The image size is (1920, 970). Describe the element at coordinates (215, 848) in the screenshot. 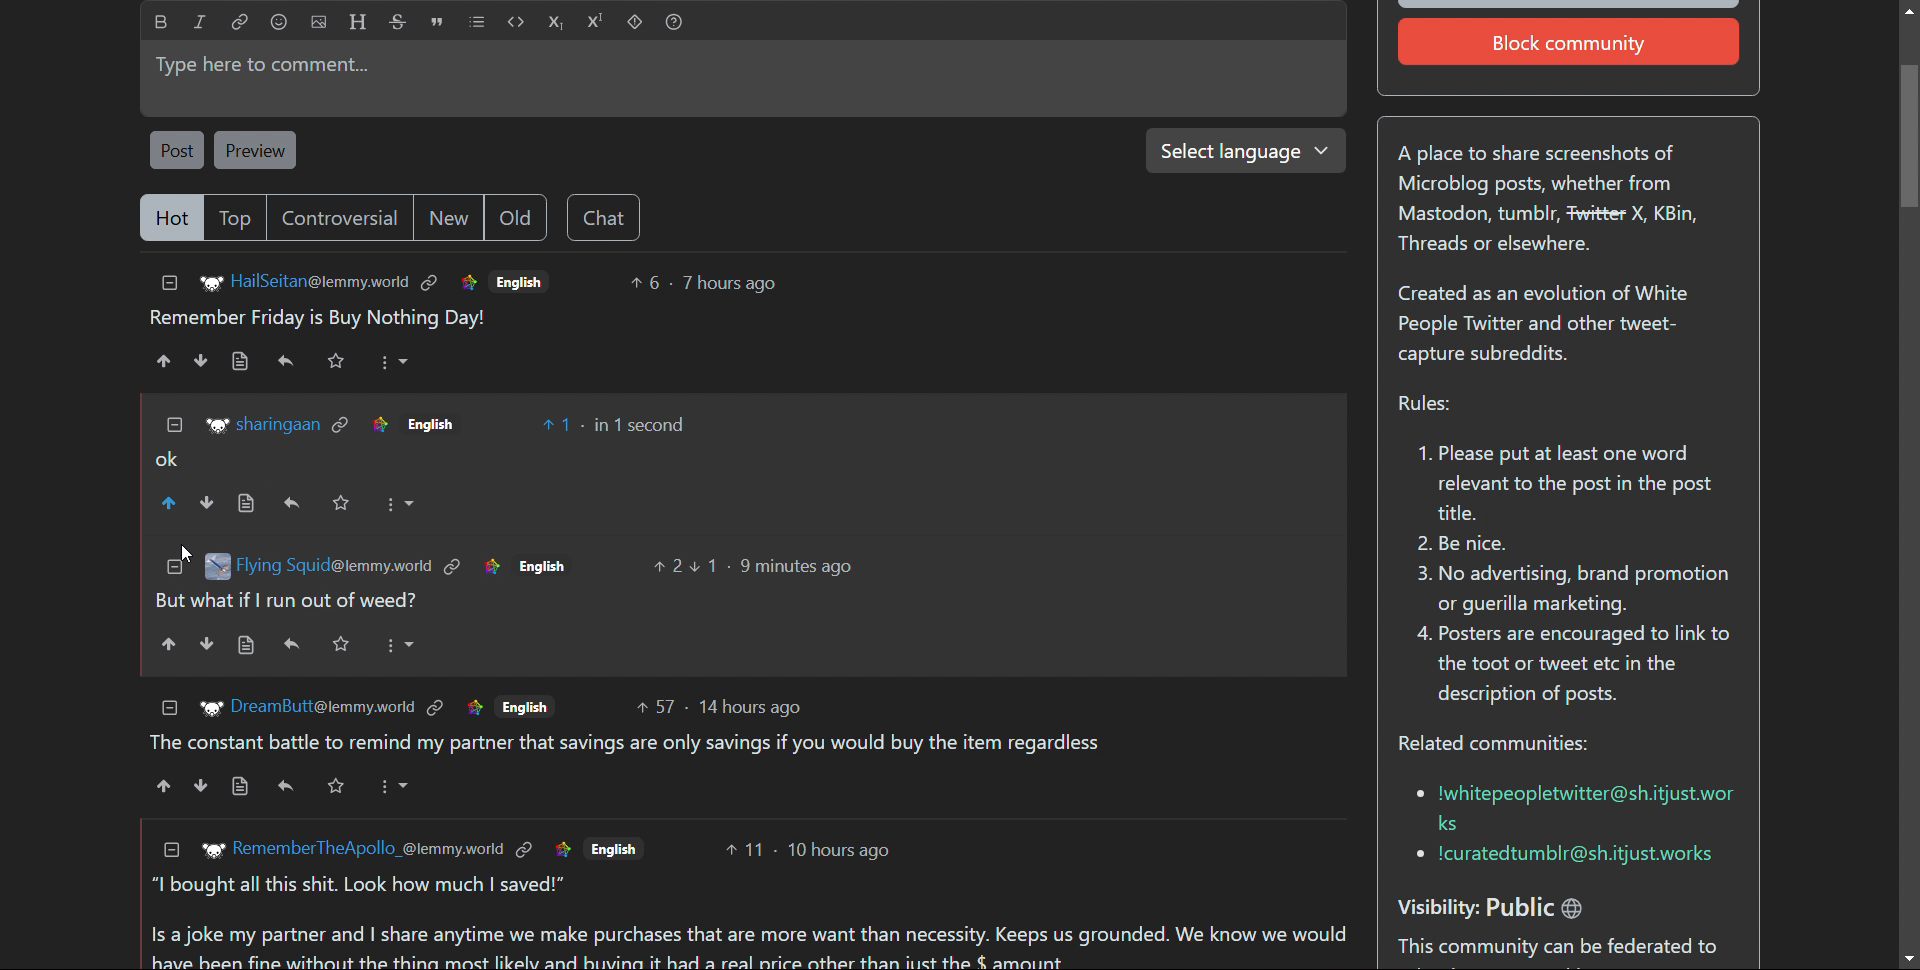

I see `image` at that location.